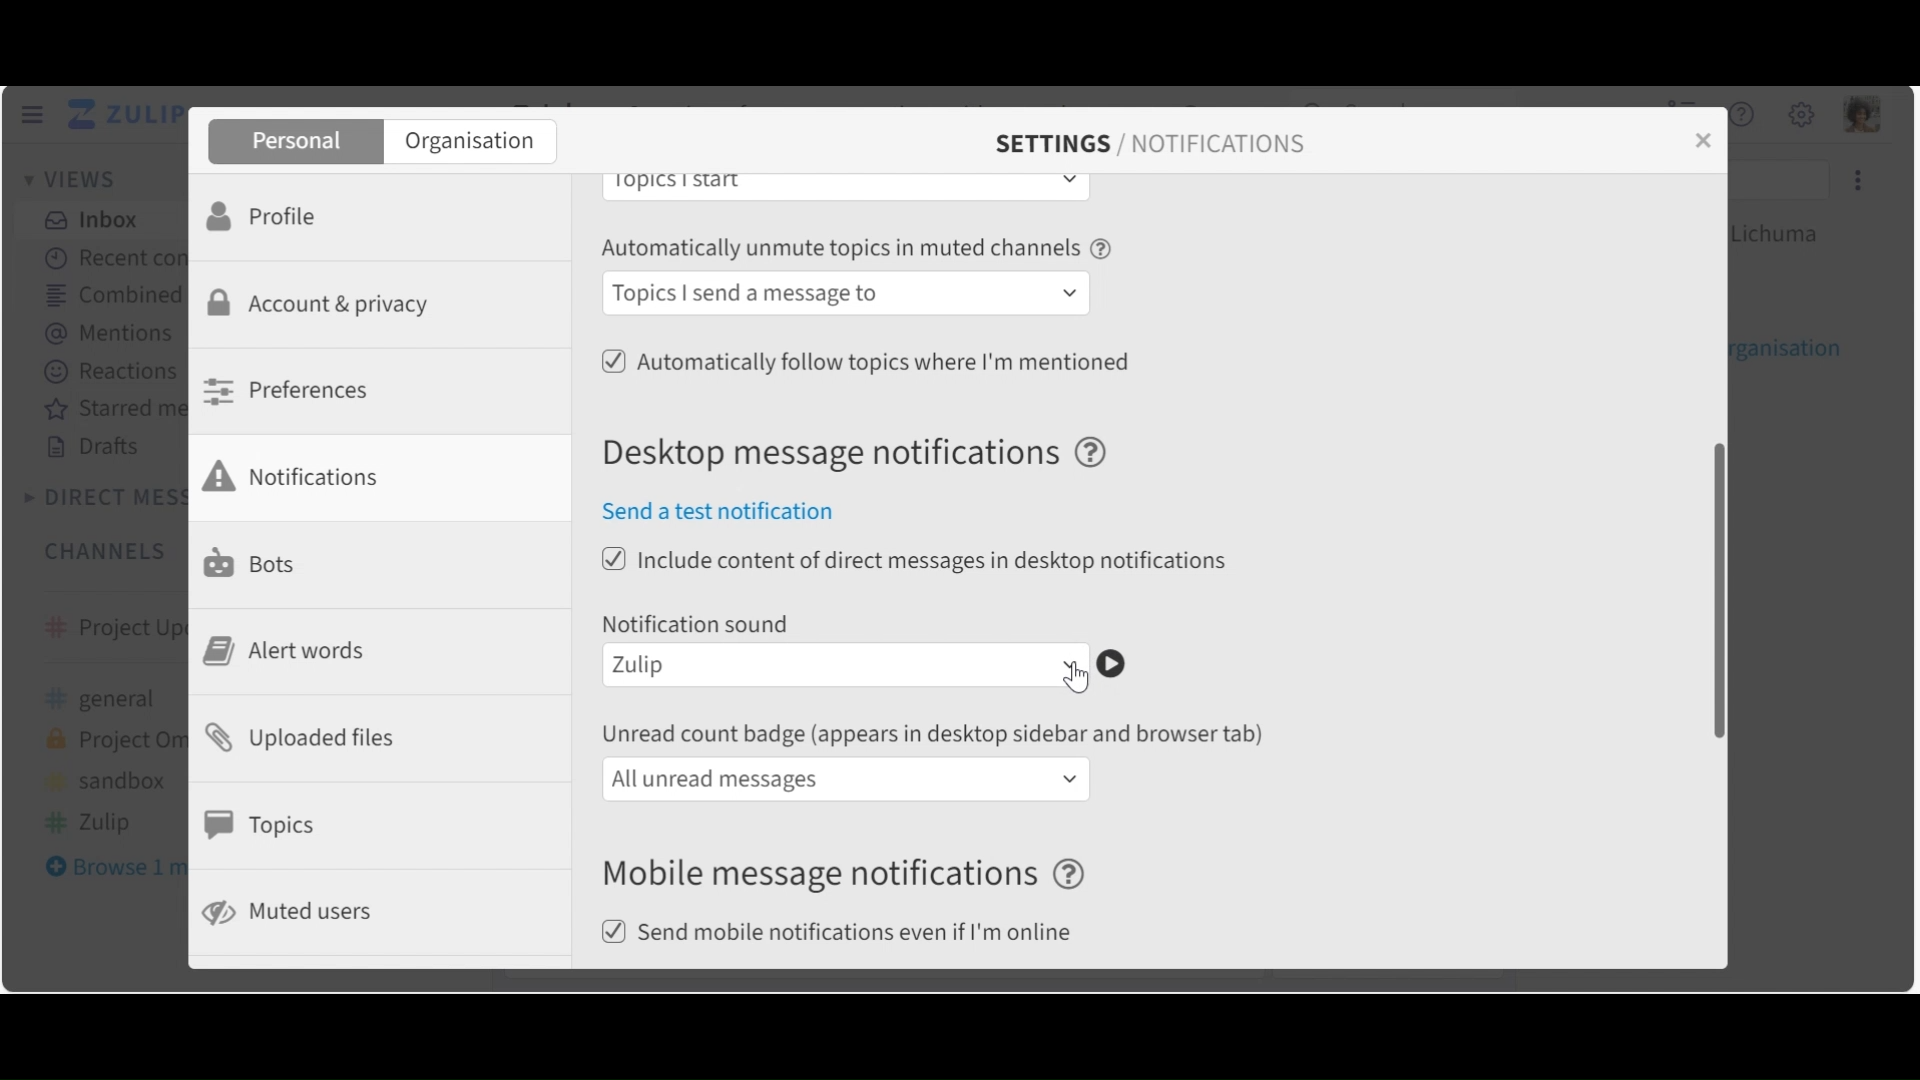  Describe the element at coordinates (291, 912) in the screenshot. I see `Muted users` at that location.